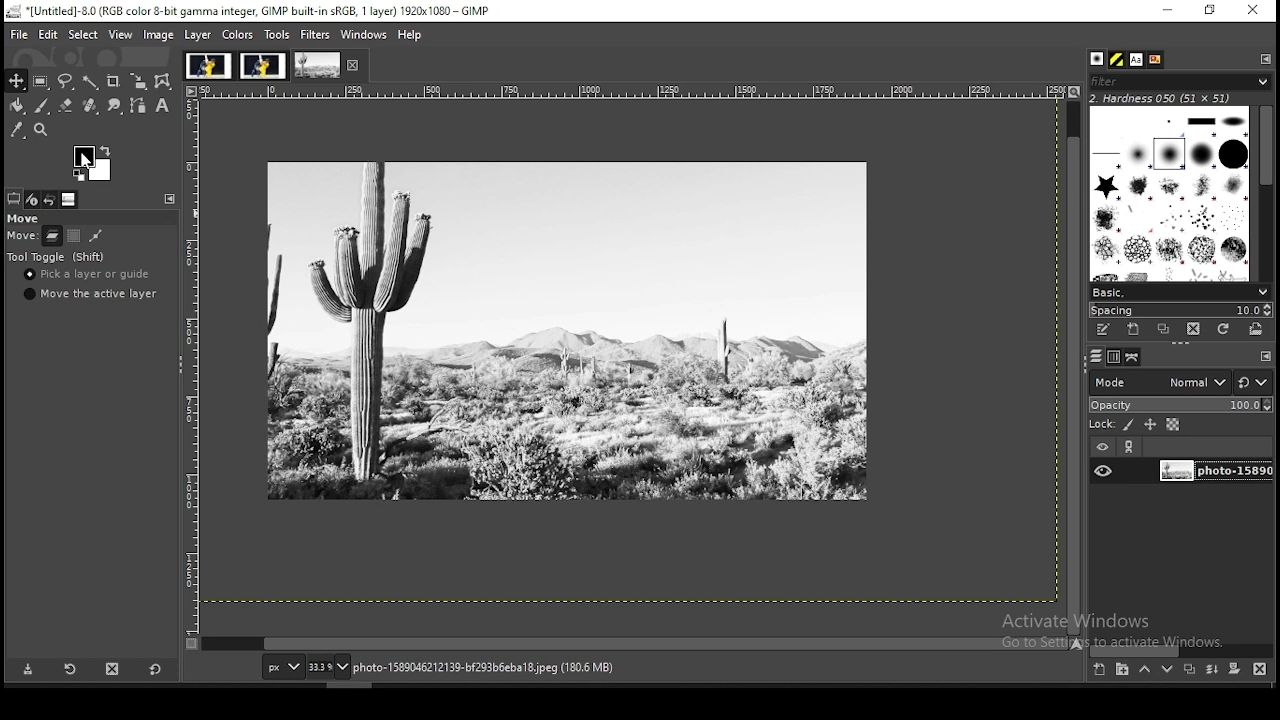 The image size is (1280, 720). What do you see at coordinates (141, 81) in the screenshot?
I see `scale tool` at bounding box center [141, 81].